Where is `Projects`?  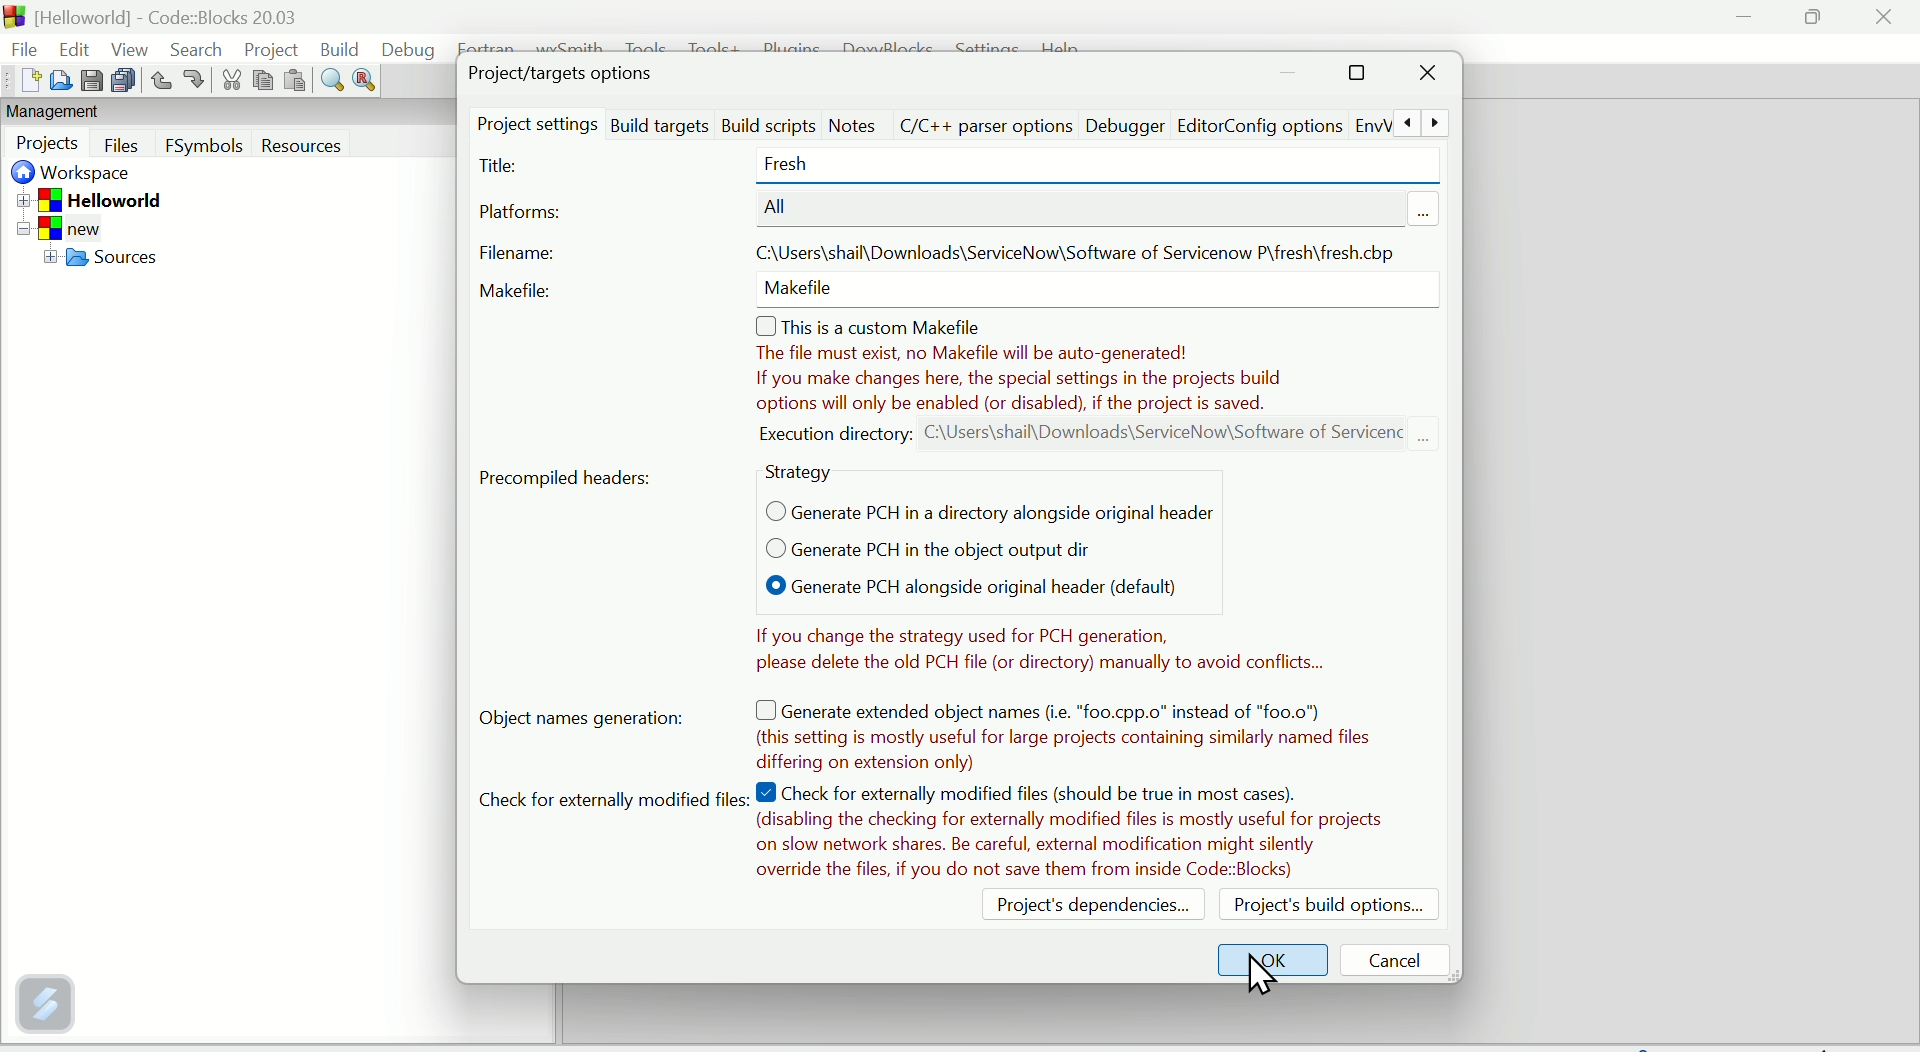
Projects is located at coordinates (49, 144).